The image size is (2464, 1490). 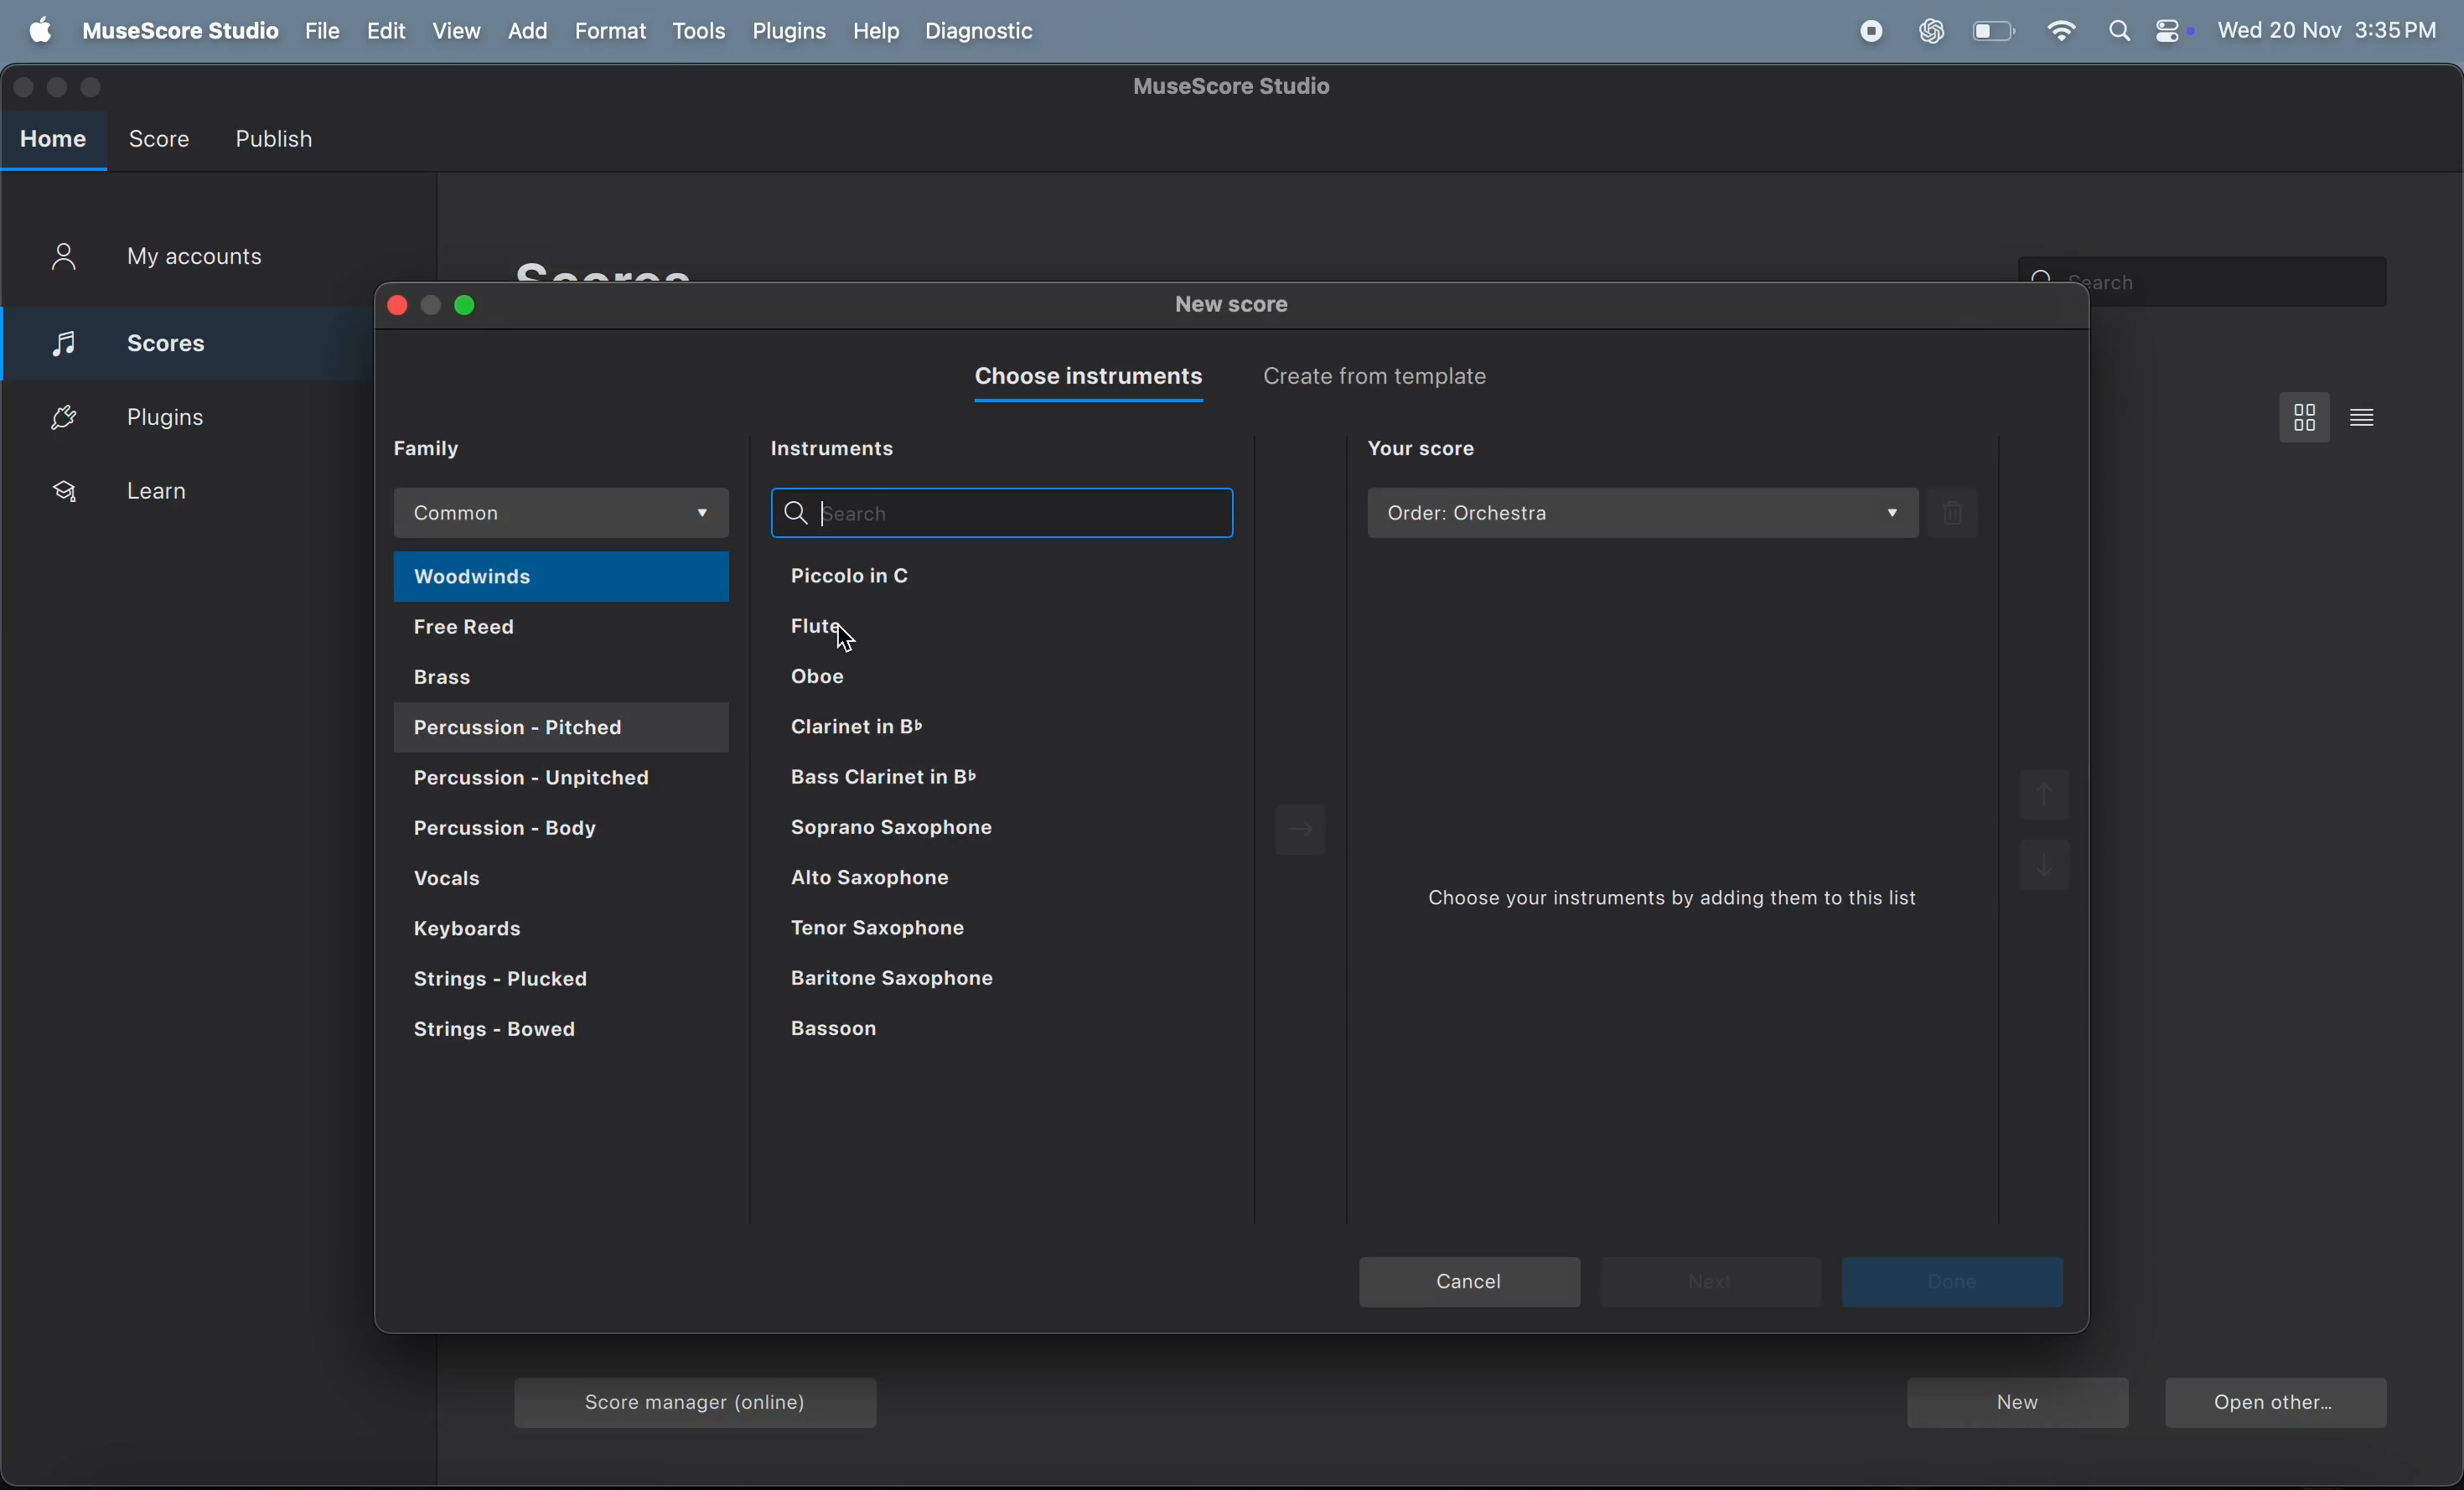 I want to click on chat gpt, so click(x=1932, y=31).